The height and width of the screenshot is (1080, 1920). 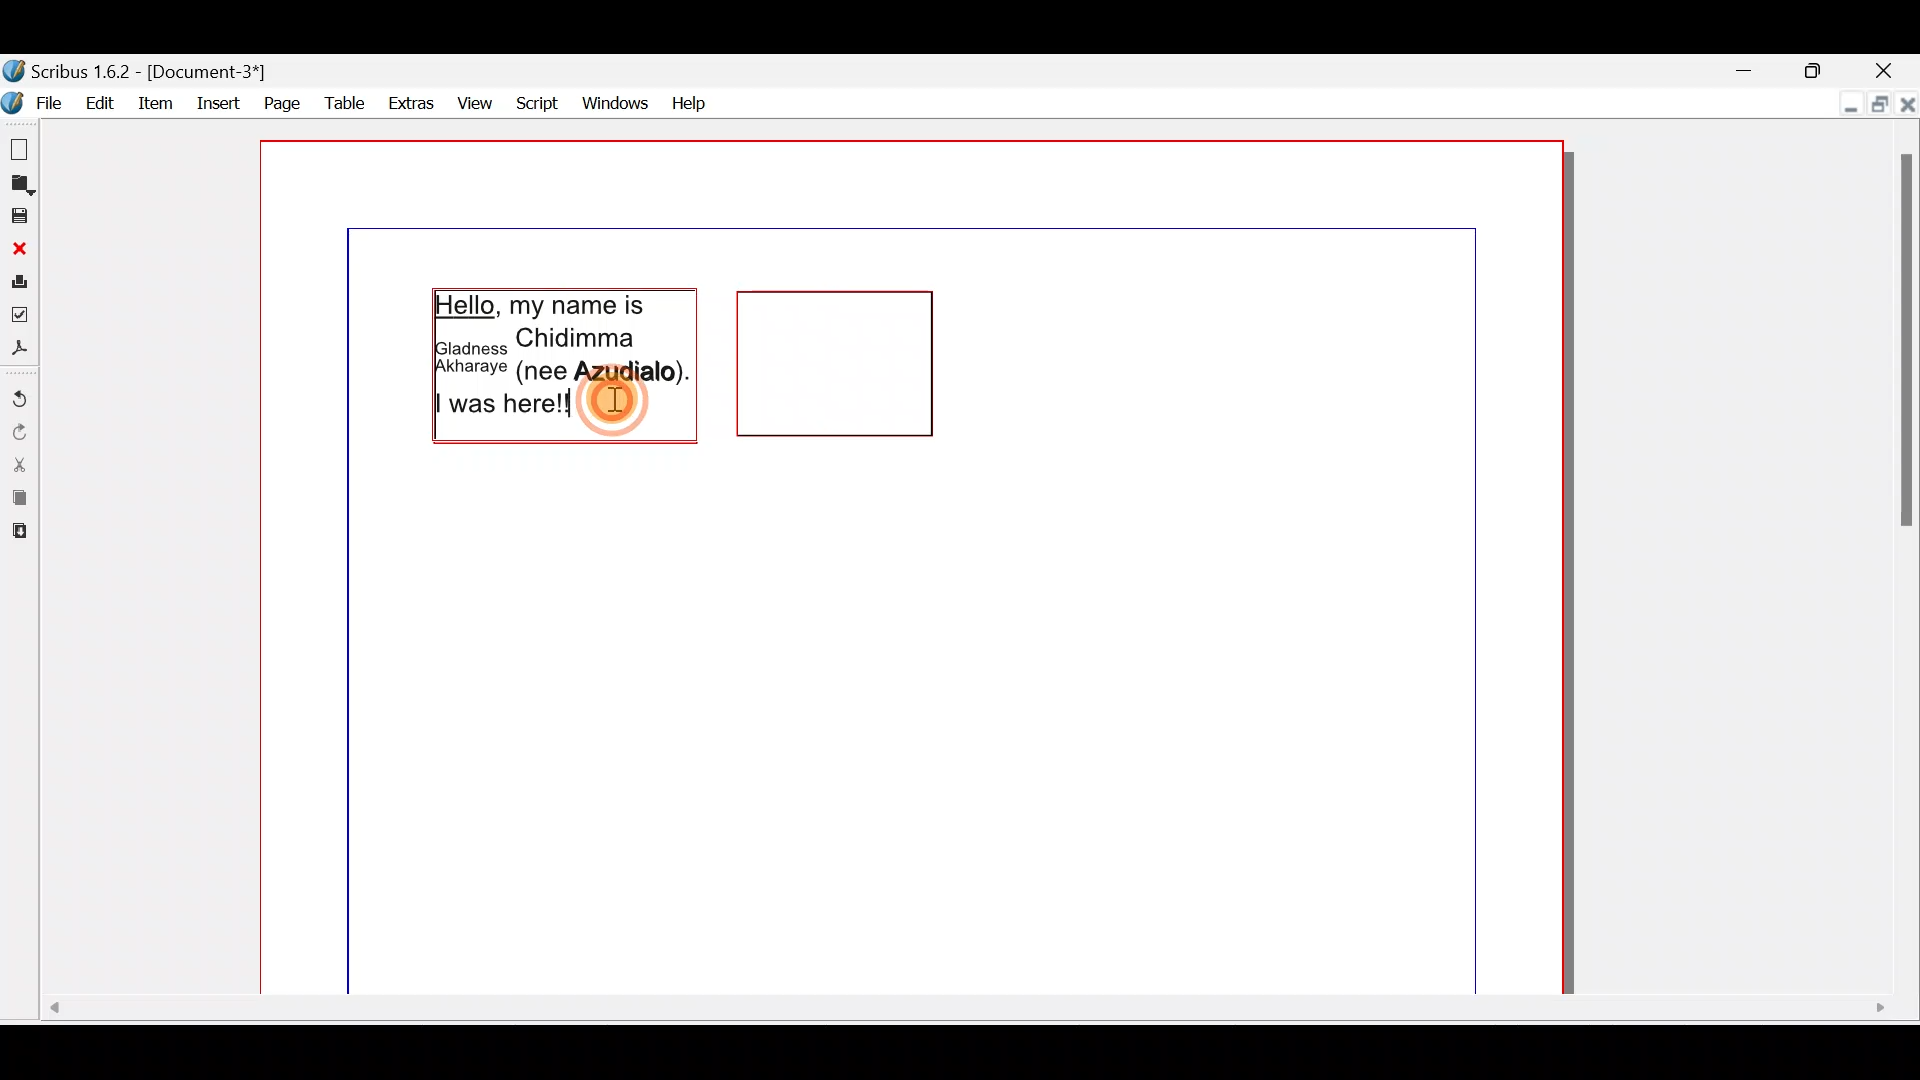 What do you see at coordinates (338, 103) in the screenshot?
I see `Table` at bounding box center [338, 103].